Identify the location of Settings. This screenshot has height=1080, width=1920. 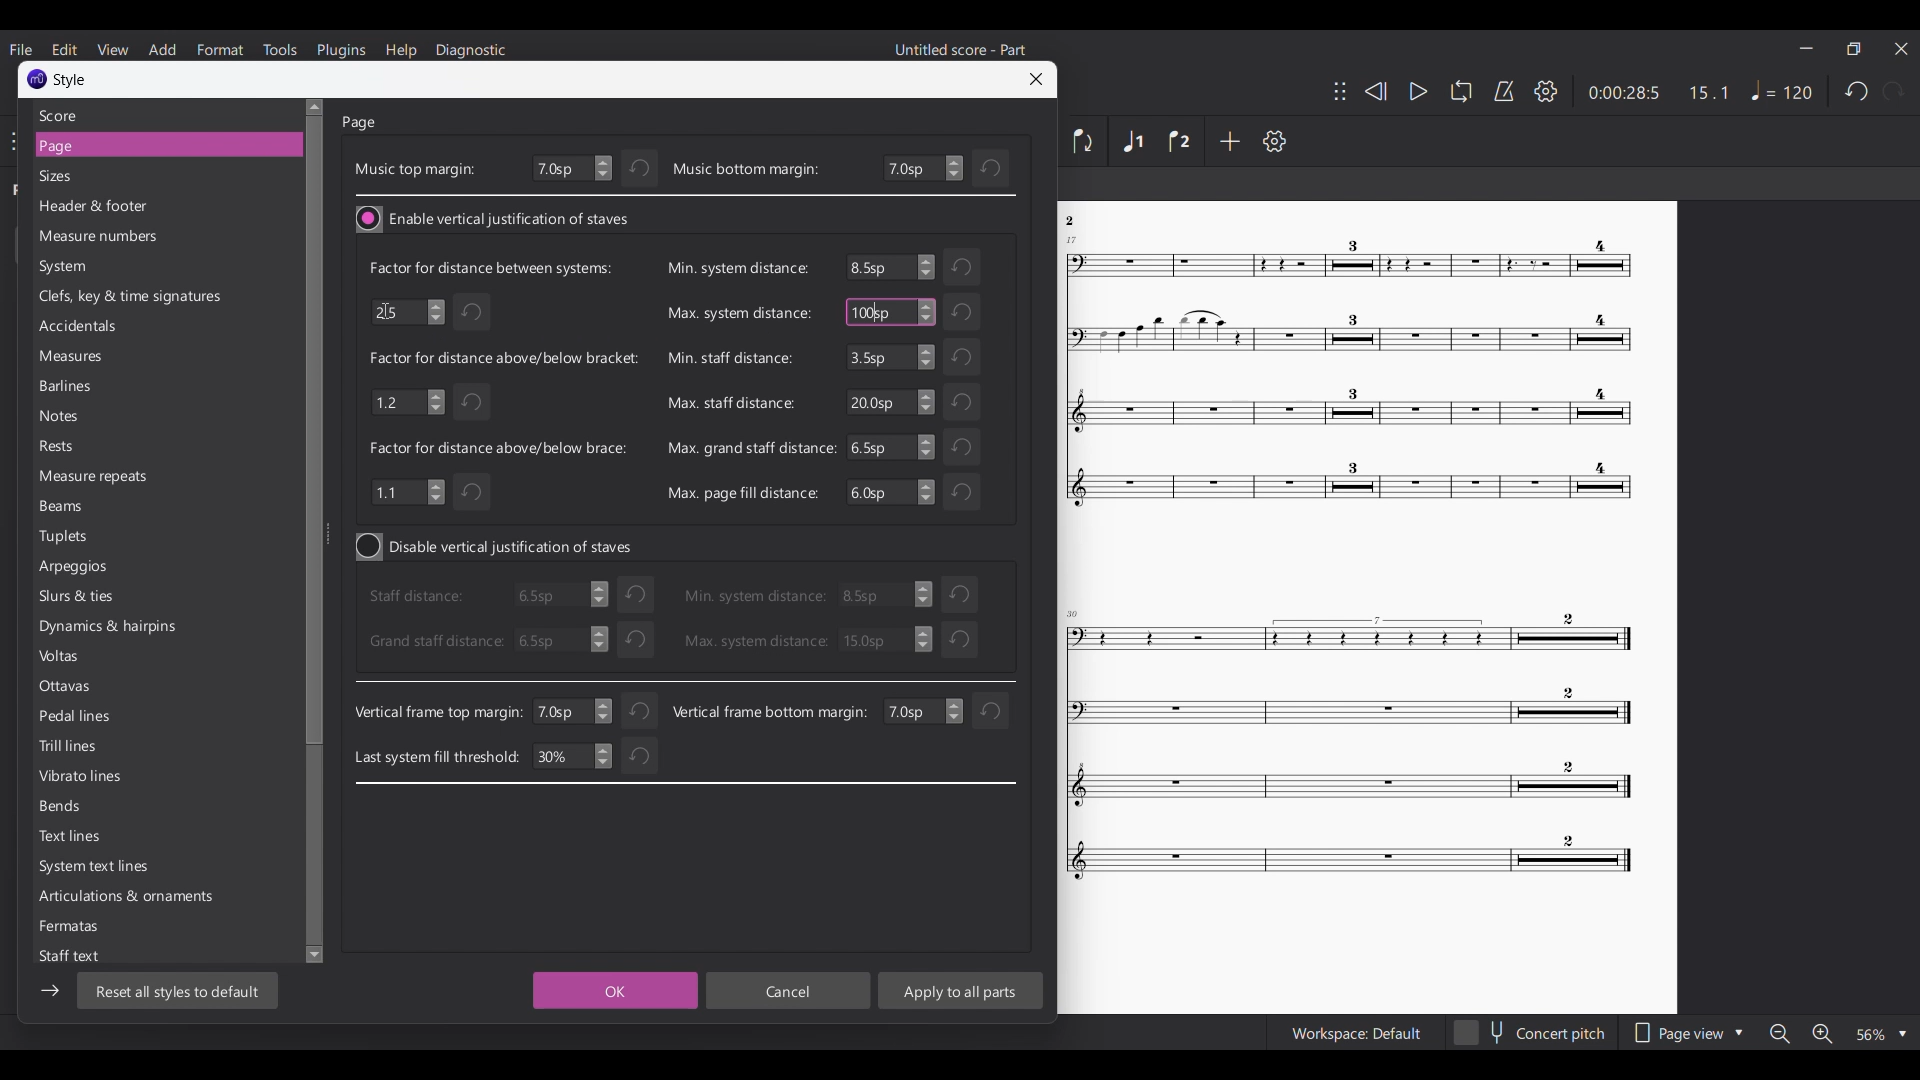
(1546, 91).